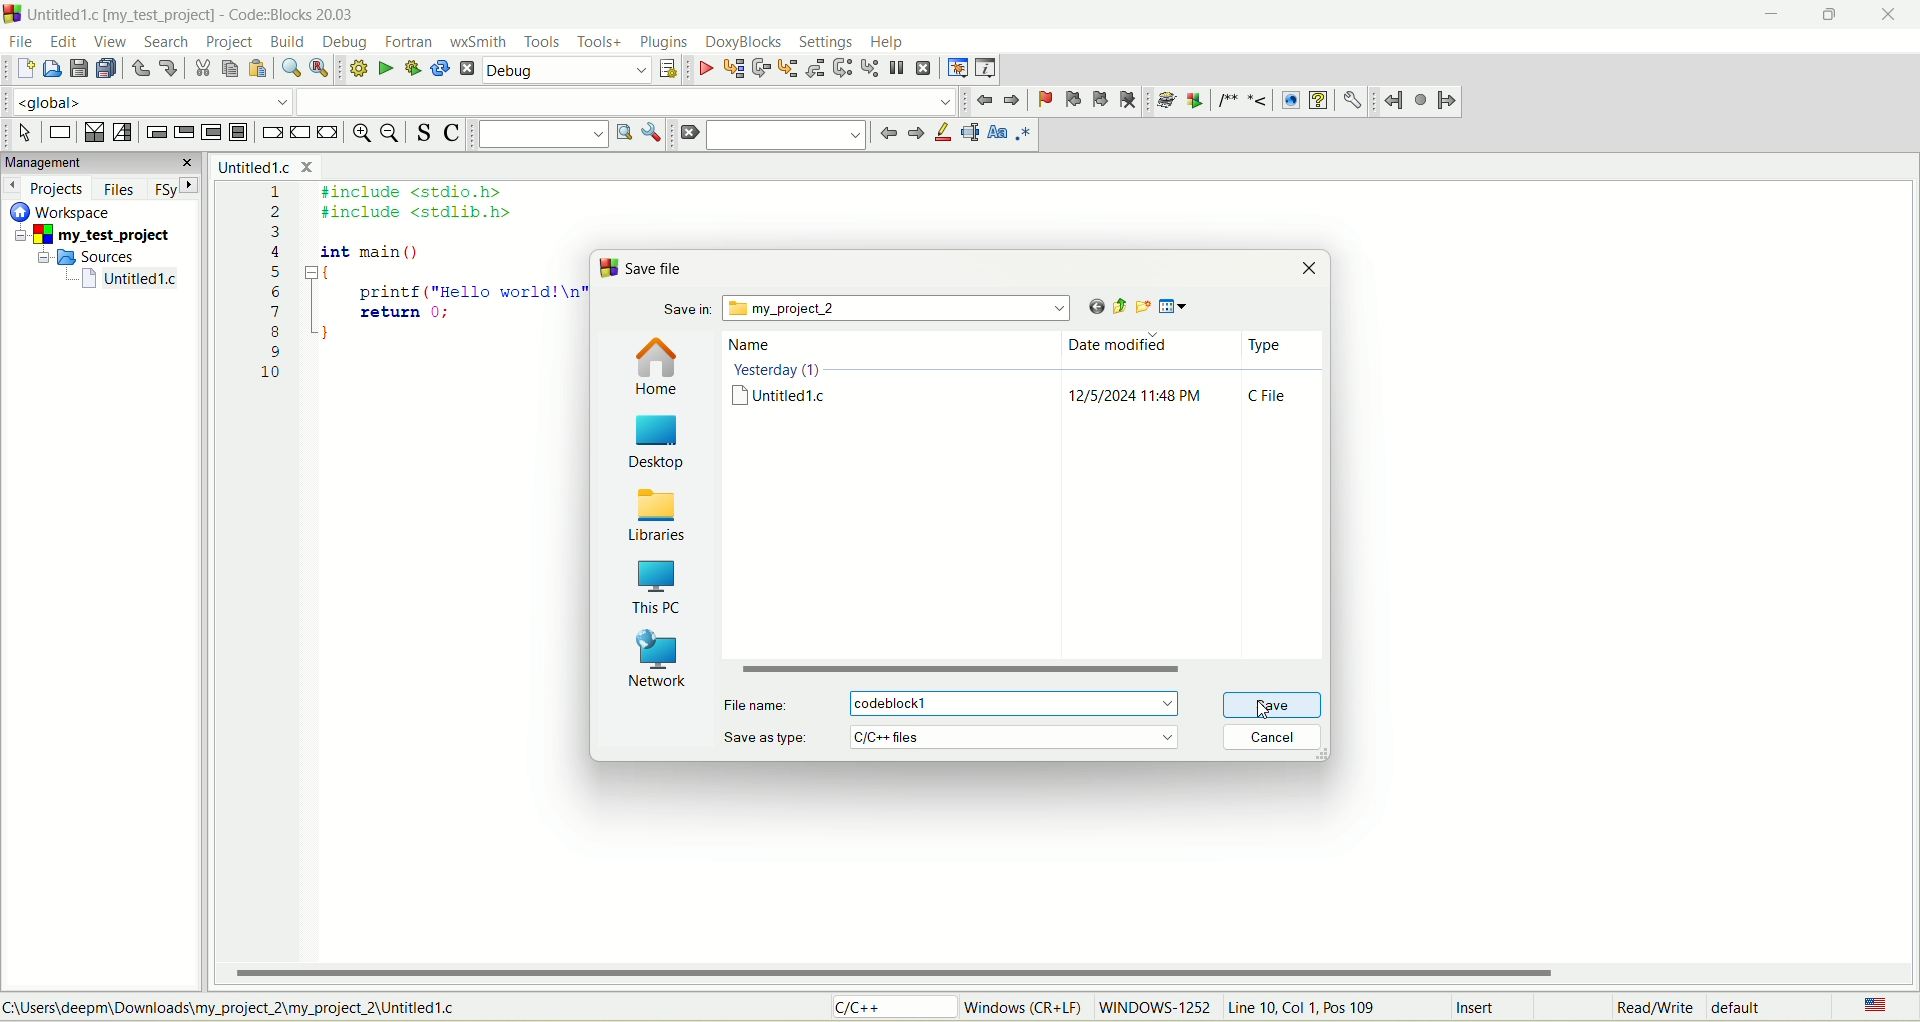 The height and width of the screenshot is (1022, 1920). Describe the element at coordinates (652, 269) in the screenshot. I see `save file` at that location.